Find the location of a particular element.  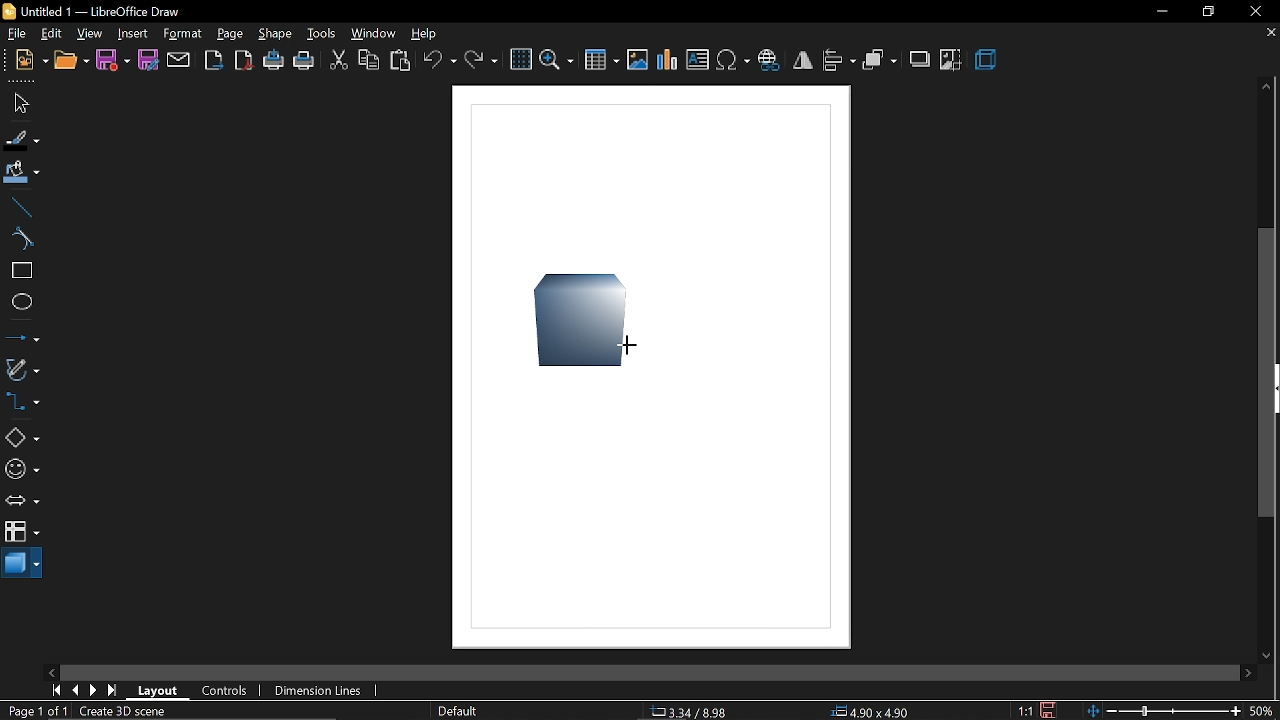

ellipse is located at coordinates (23, 304).